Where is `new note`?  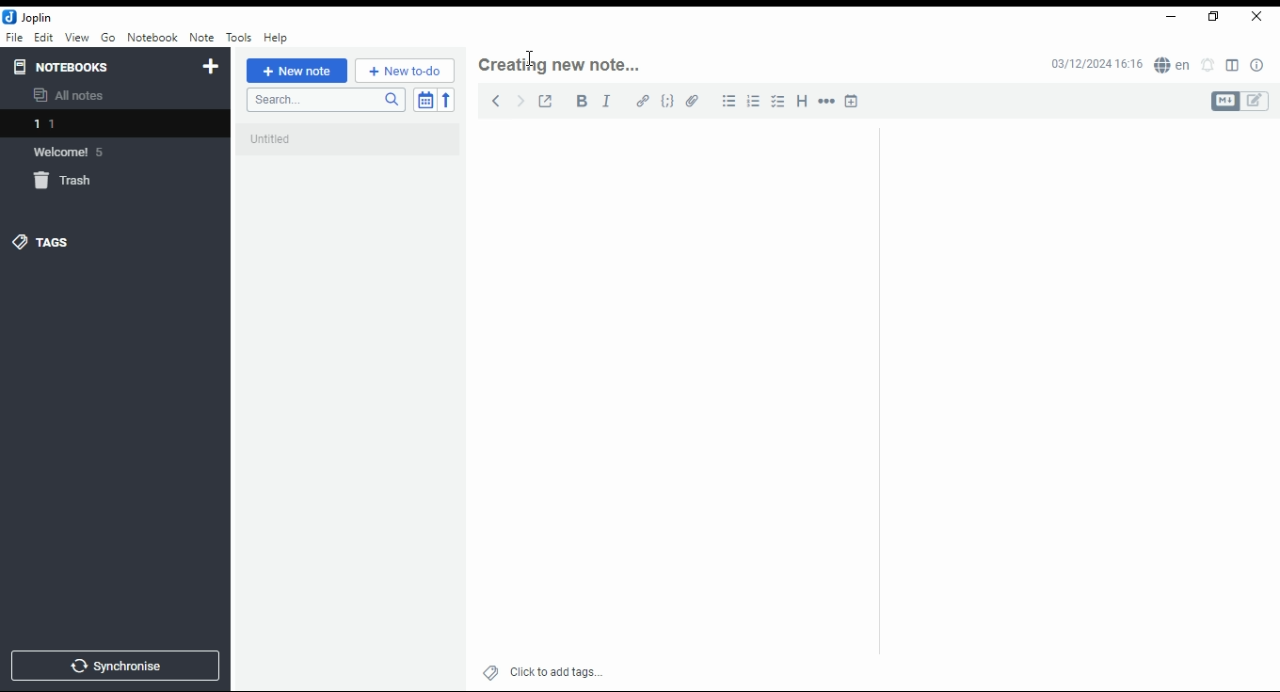
new note is located at coordinates (297, 71).